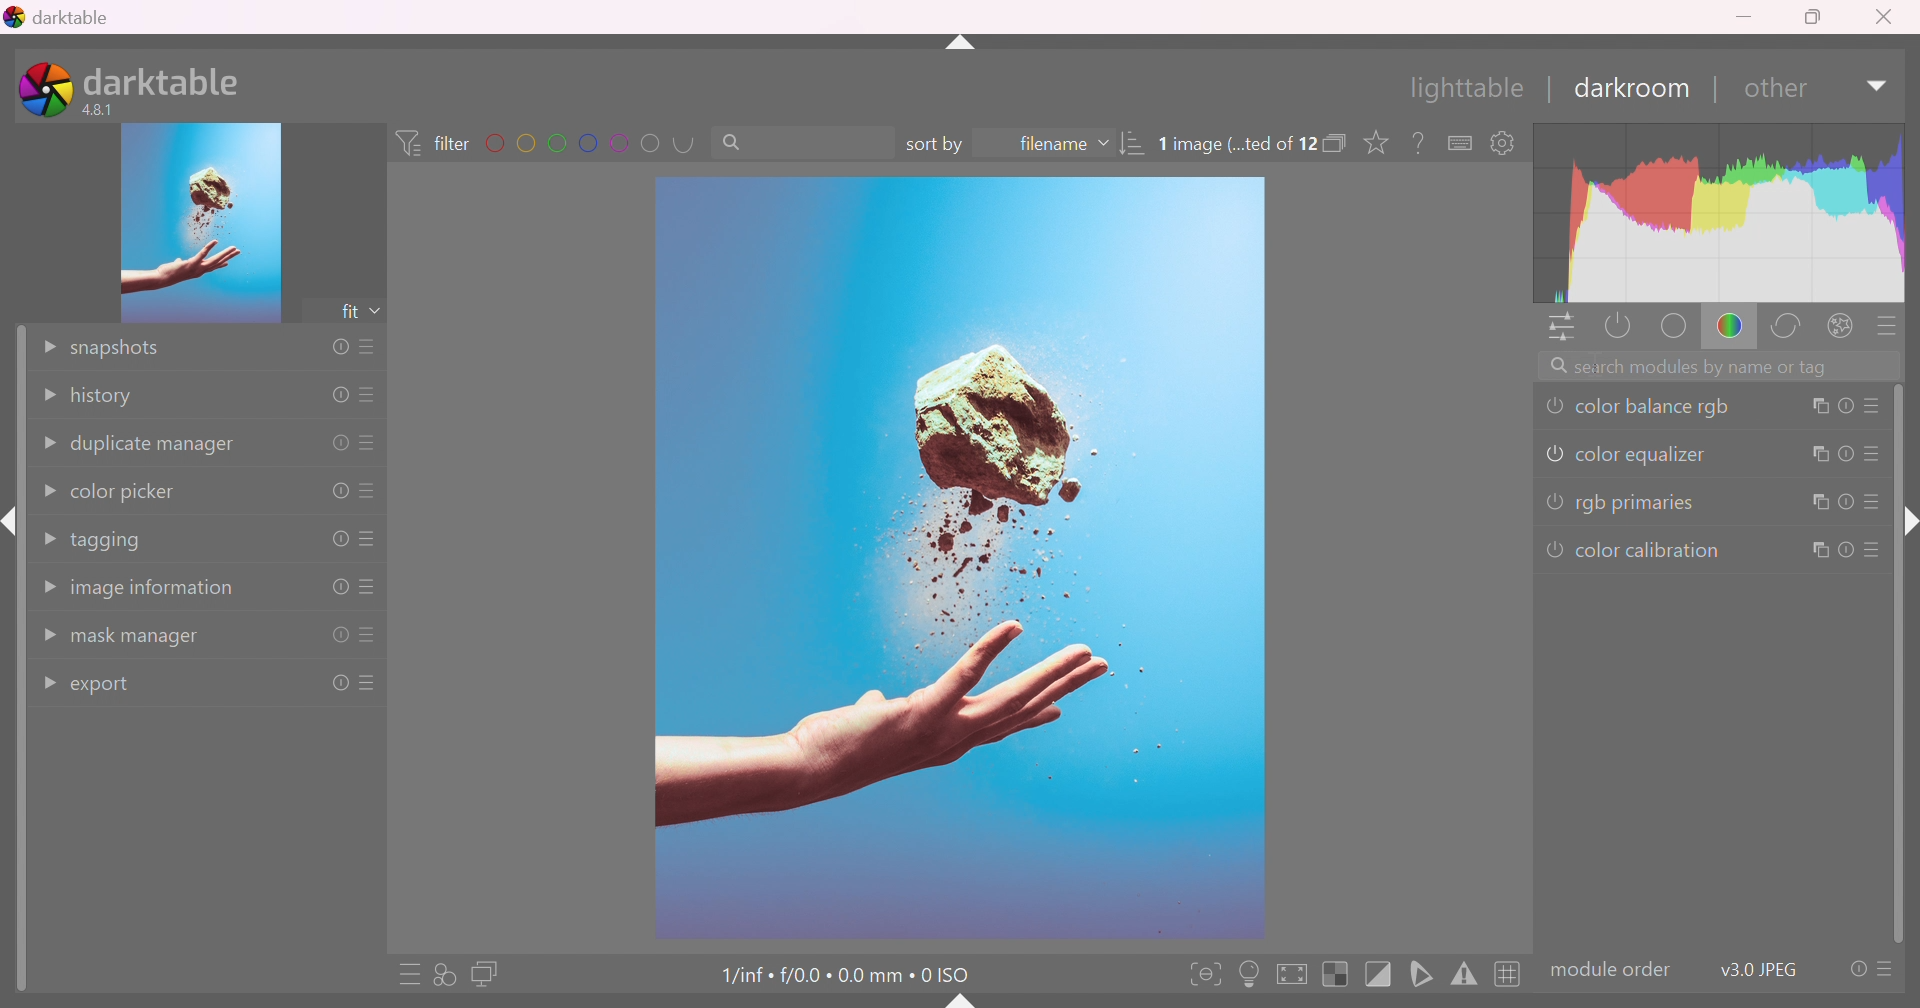  I want to click on 1/inf • f/0.0 • 0.0 mm • 0 ISO, so click(833, 976).